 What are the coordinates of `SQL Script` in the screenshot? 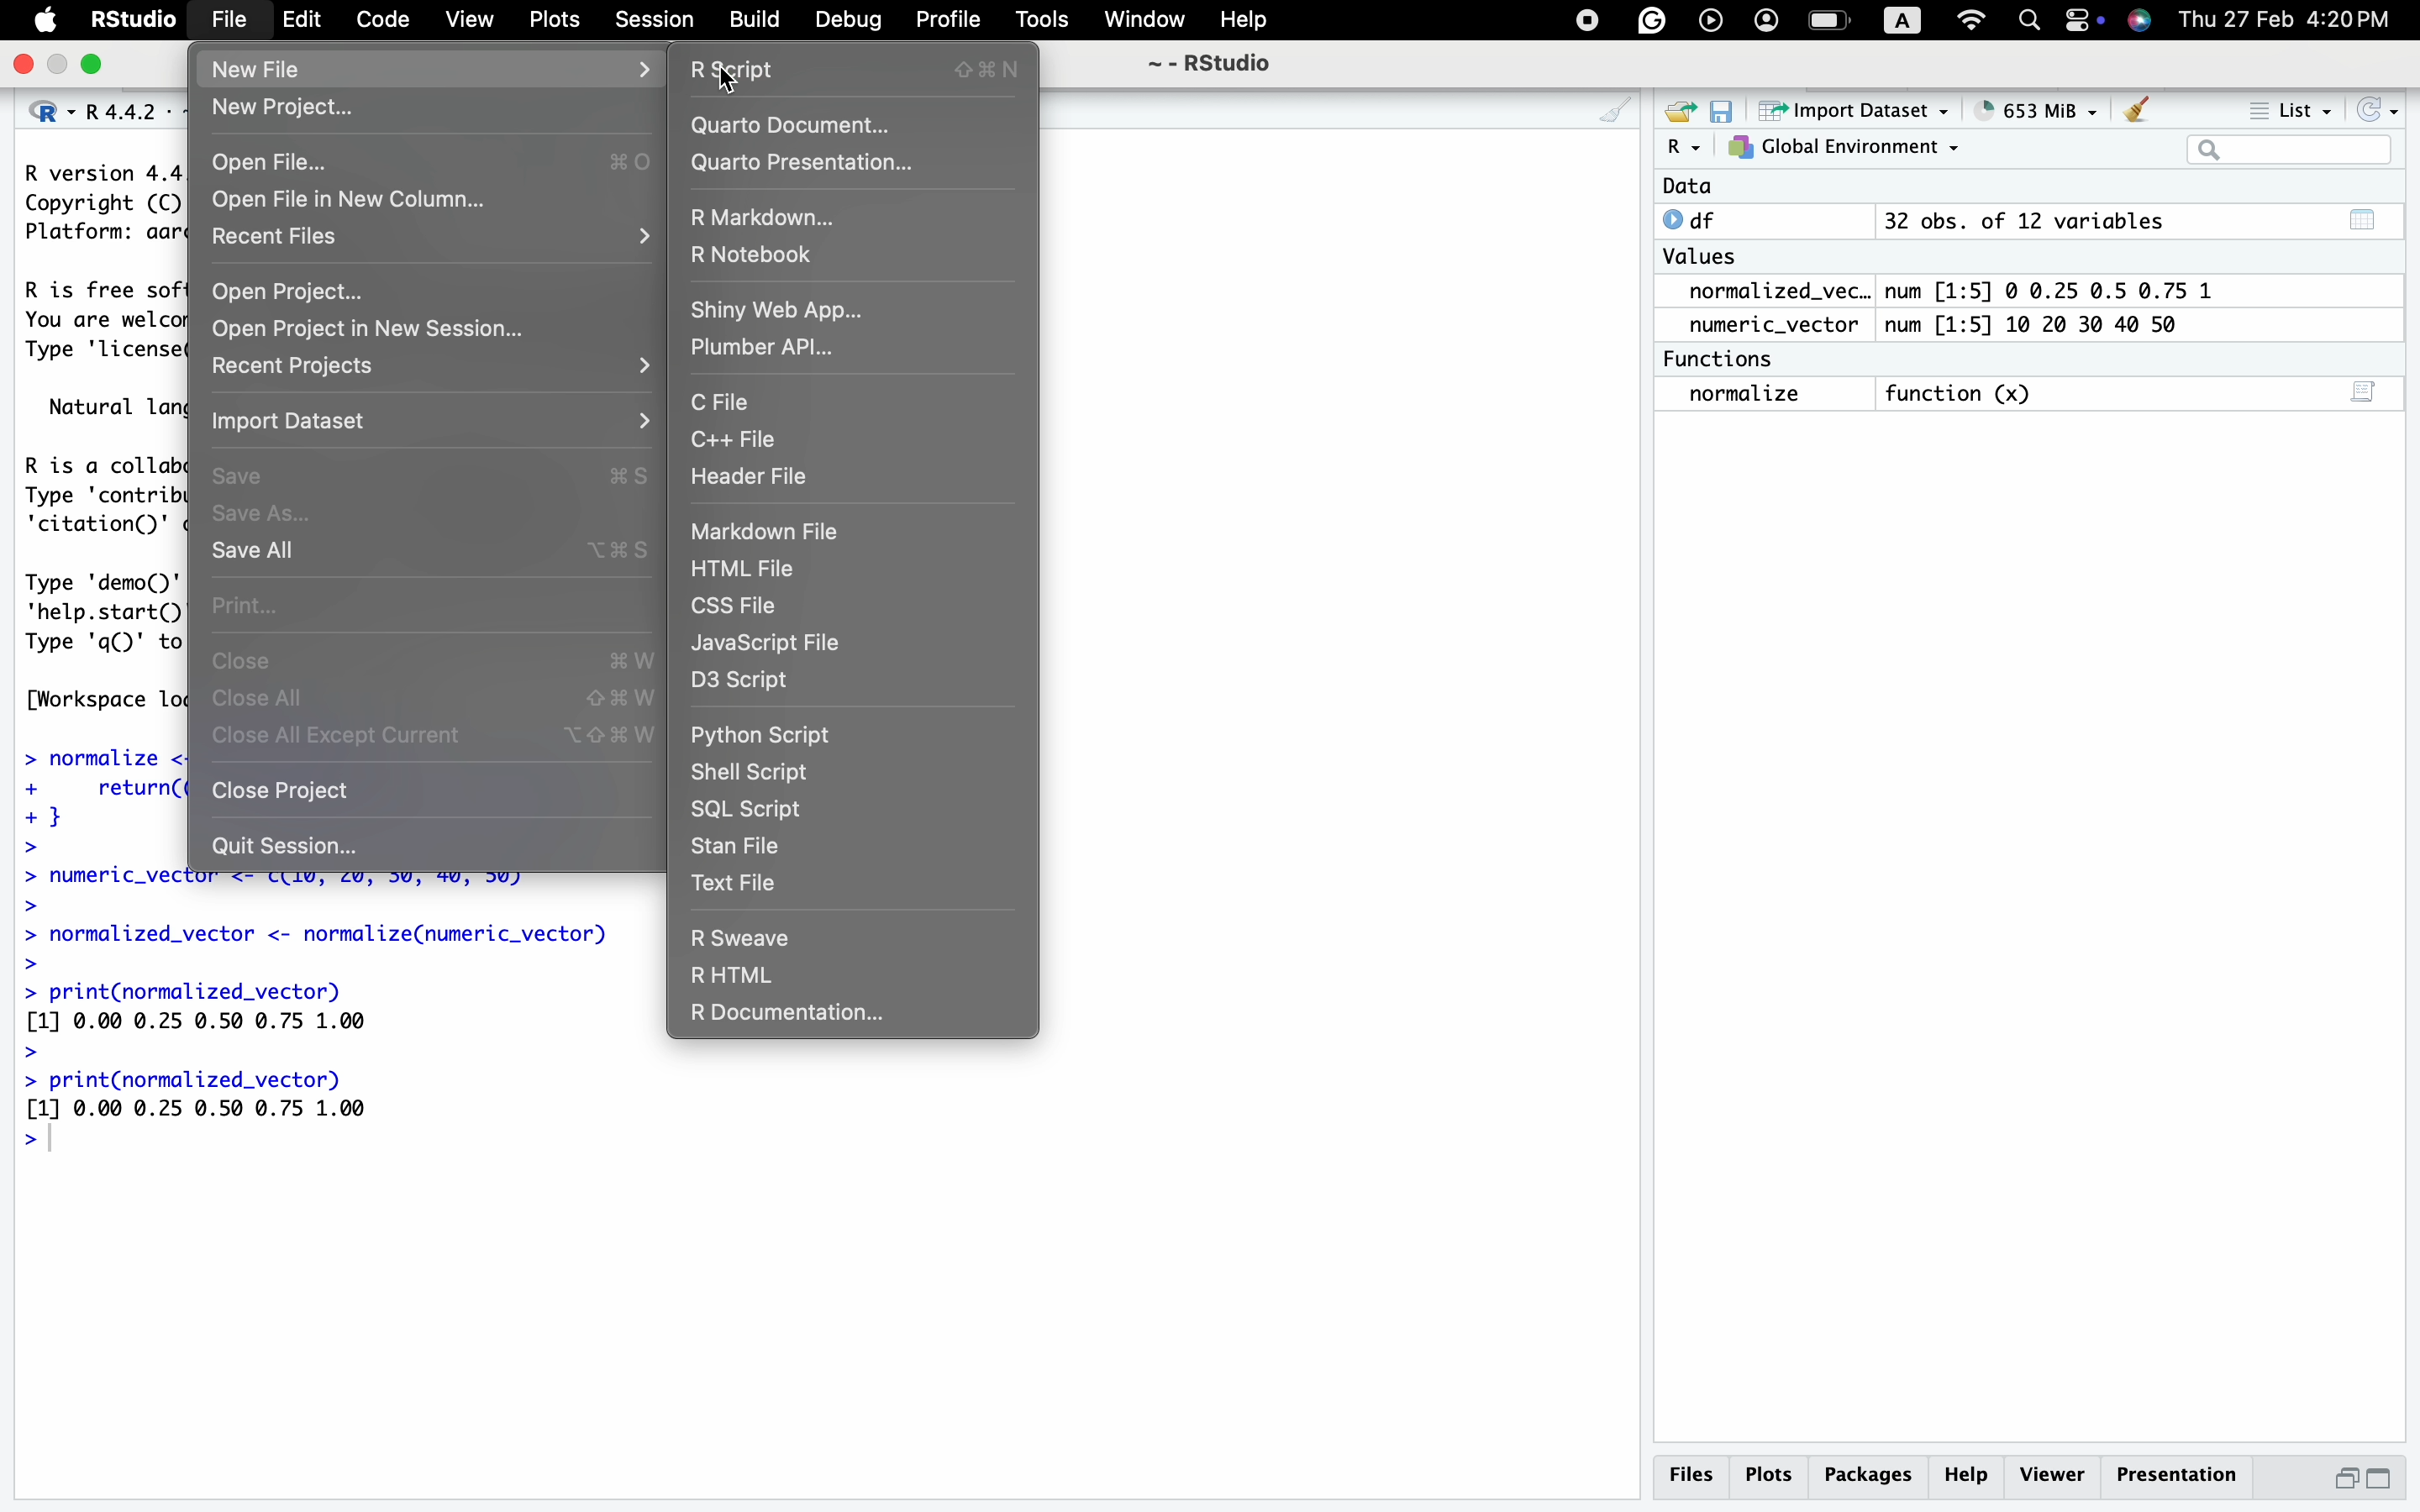 It's located at (749, 807).